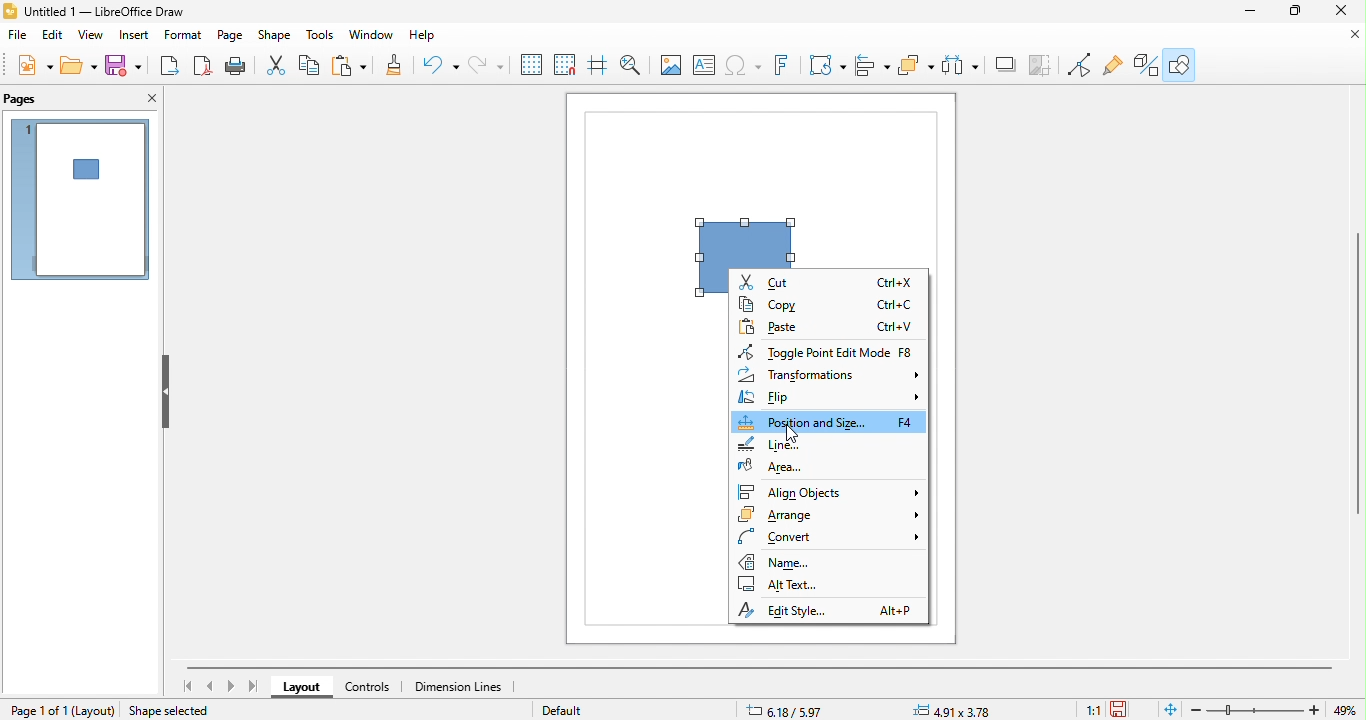 This screenshot has height=720, width=1366. I want to click on previous page, so click(212, 686).